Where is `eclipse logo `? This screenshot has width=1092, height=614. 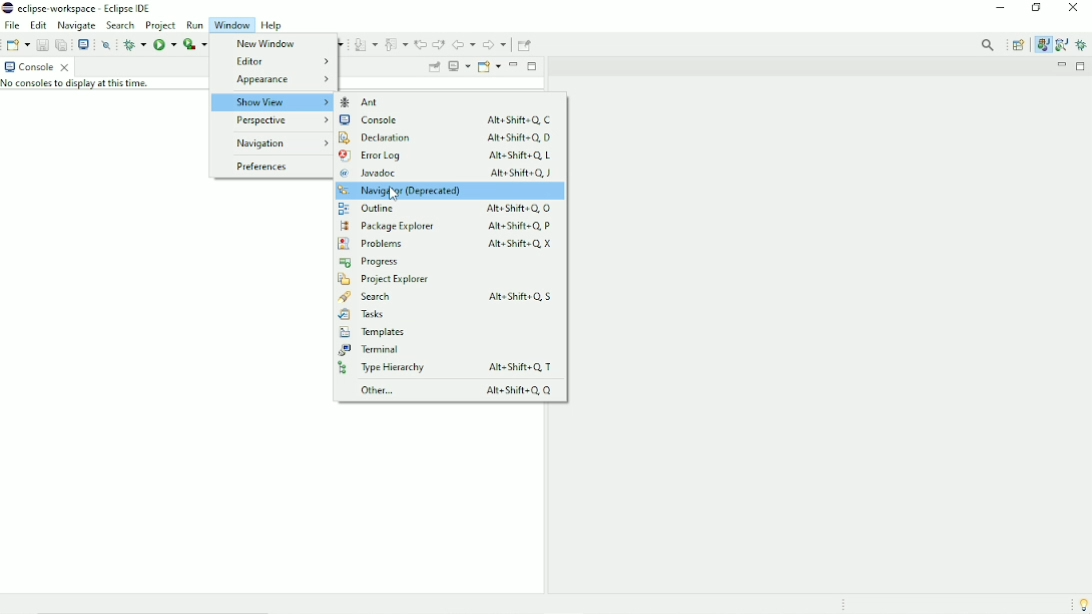
eclipse logo  is located at coordinates (7, 8).